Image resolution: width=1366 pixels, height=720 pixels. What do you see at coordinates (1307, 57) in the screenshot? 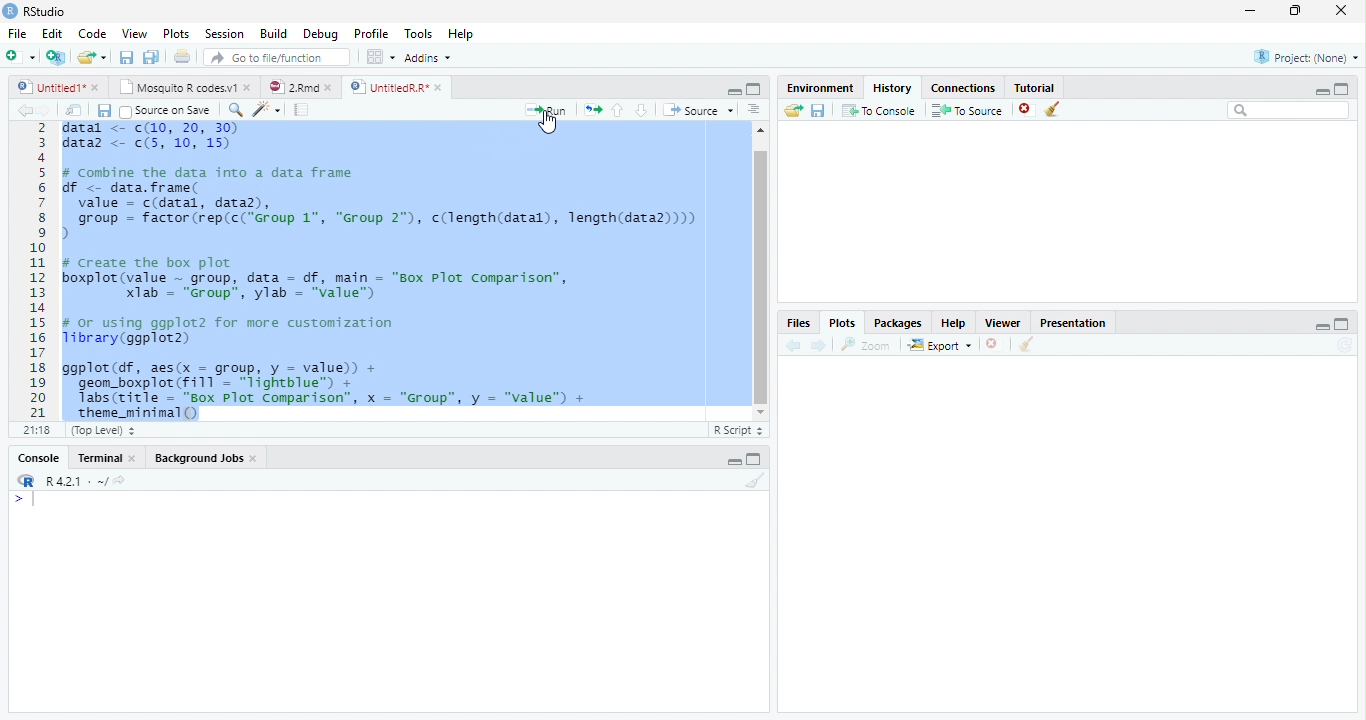
I see `Project: (None)` at bounding box center [1307, 57].